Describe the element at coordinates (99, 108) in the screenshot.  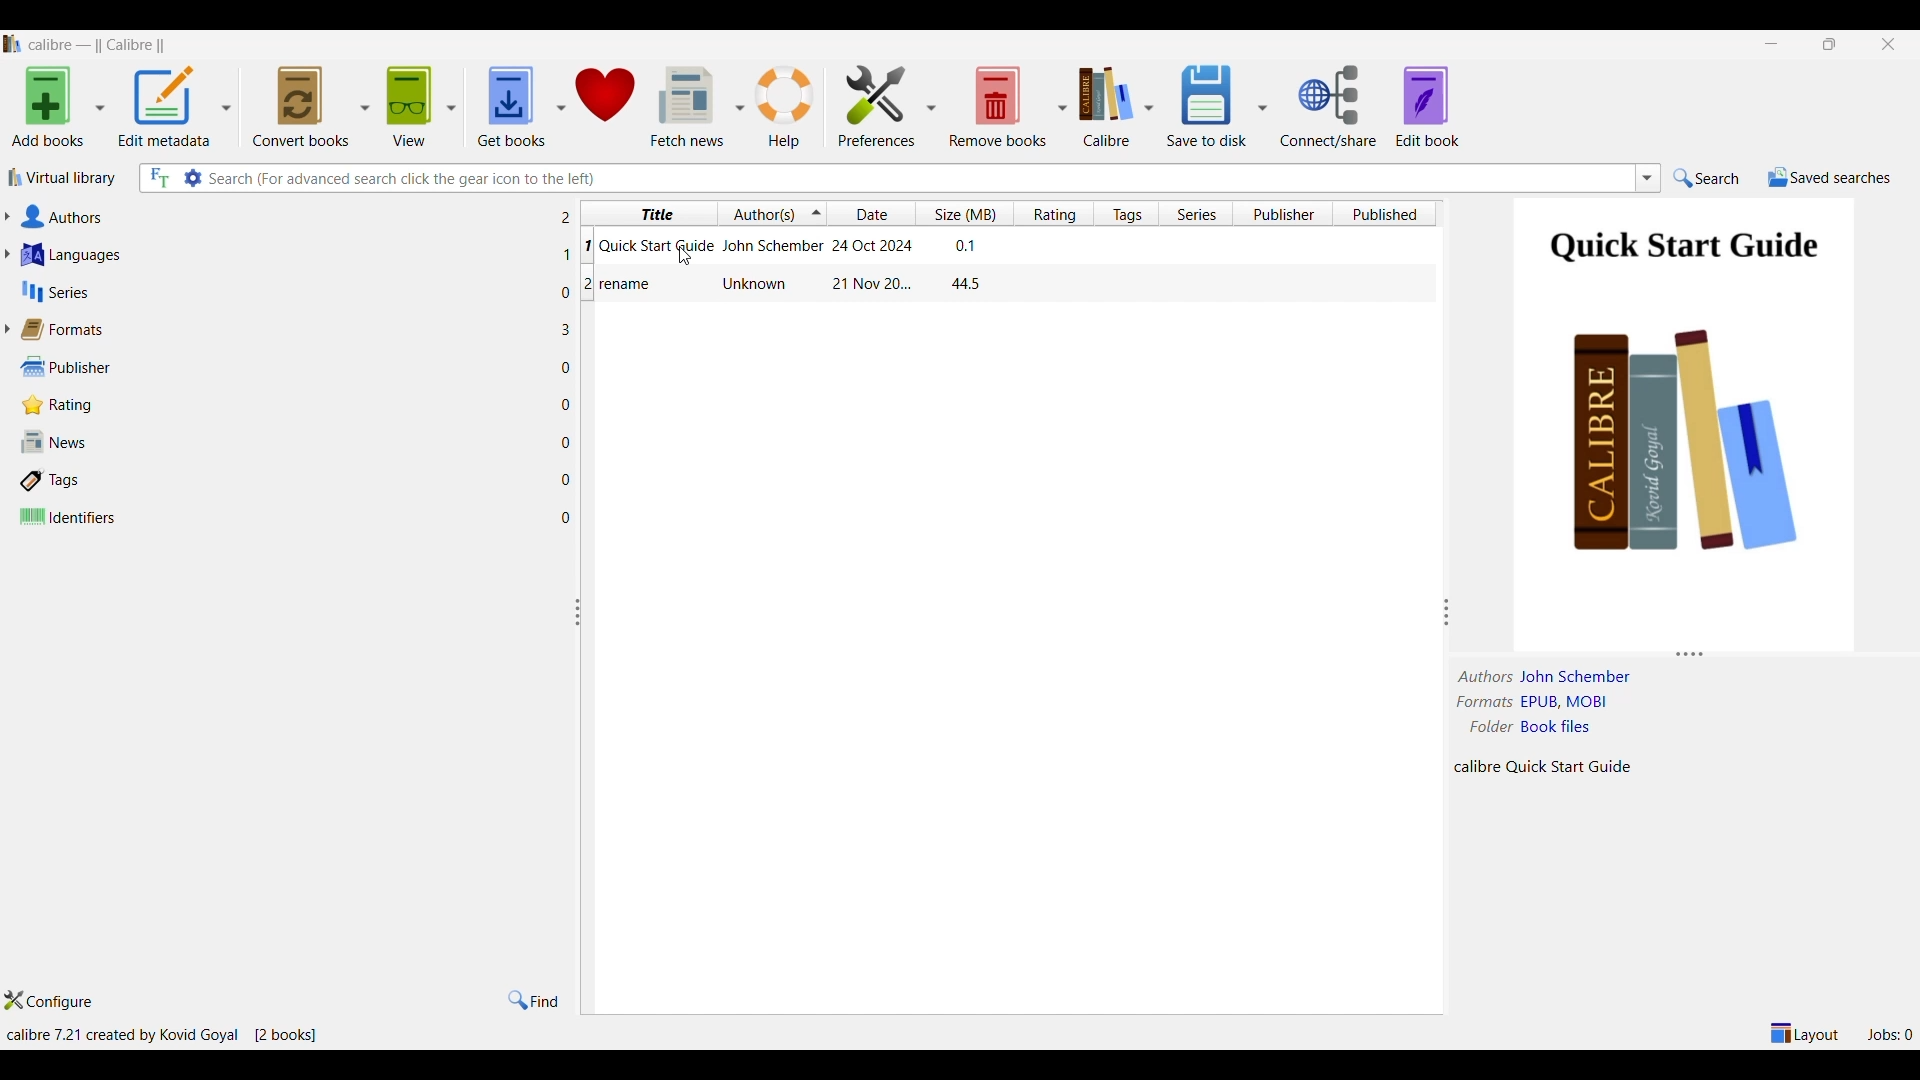
I see `Add book options` at that location.